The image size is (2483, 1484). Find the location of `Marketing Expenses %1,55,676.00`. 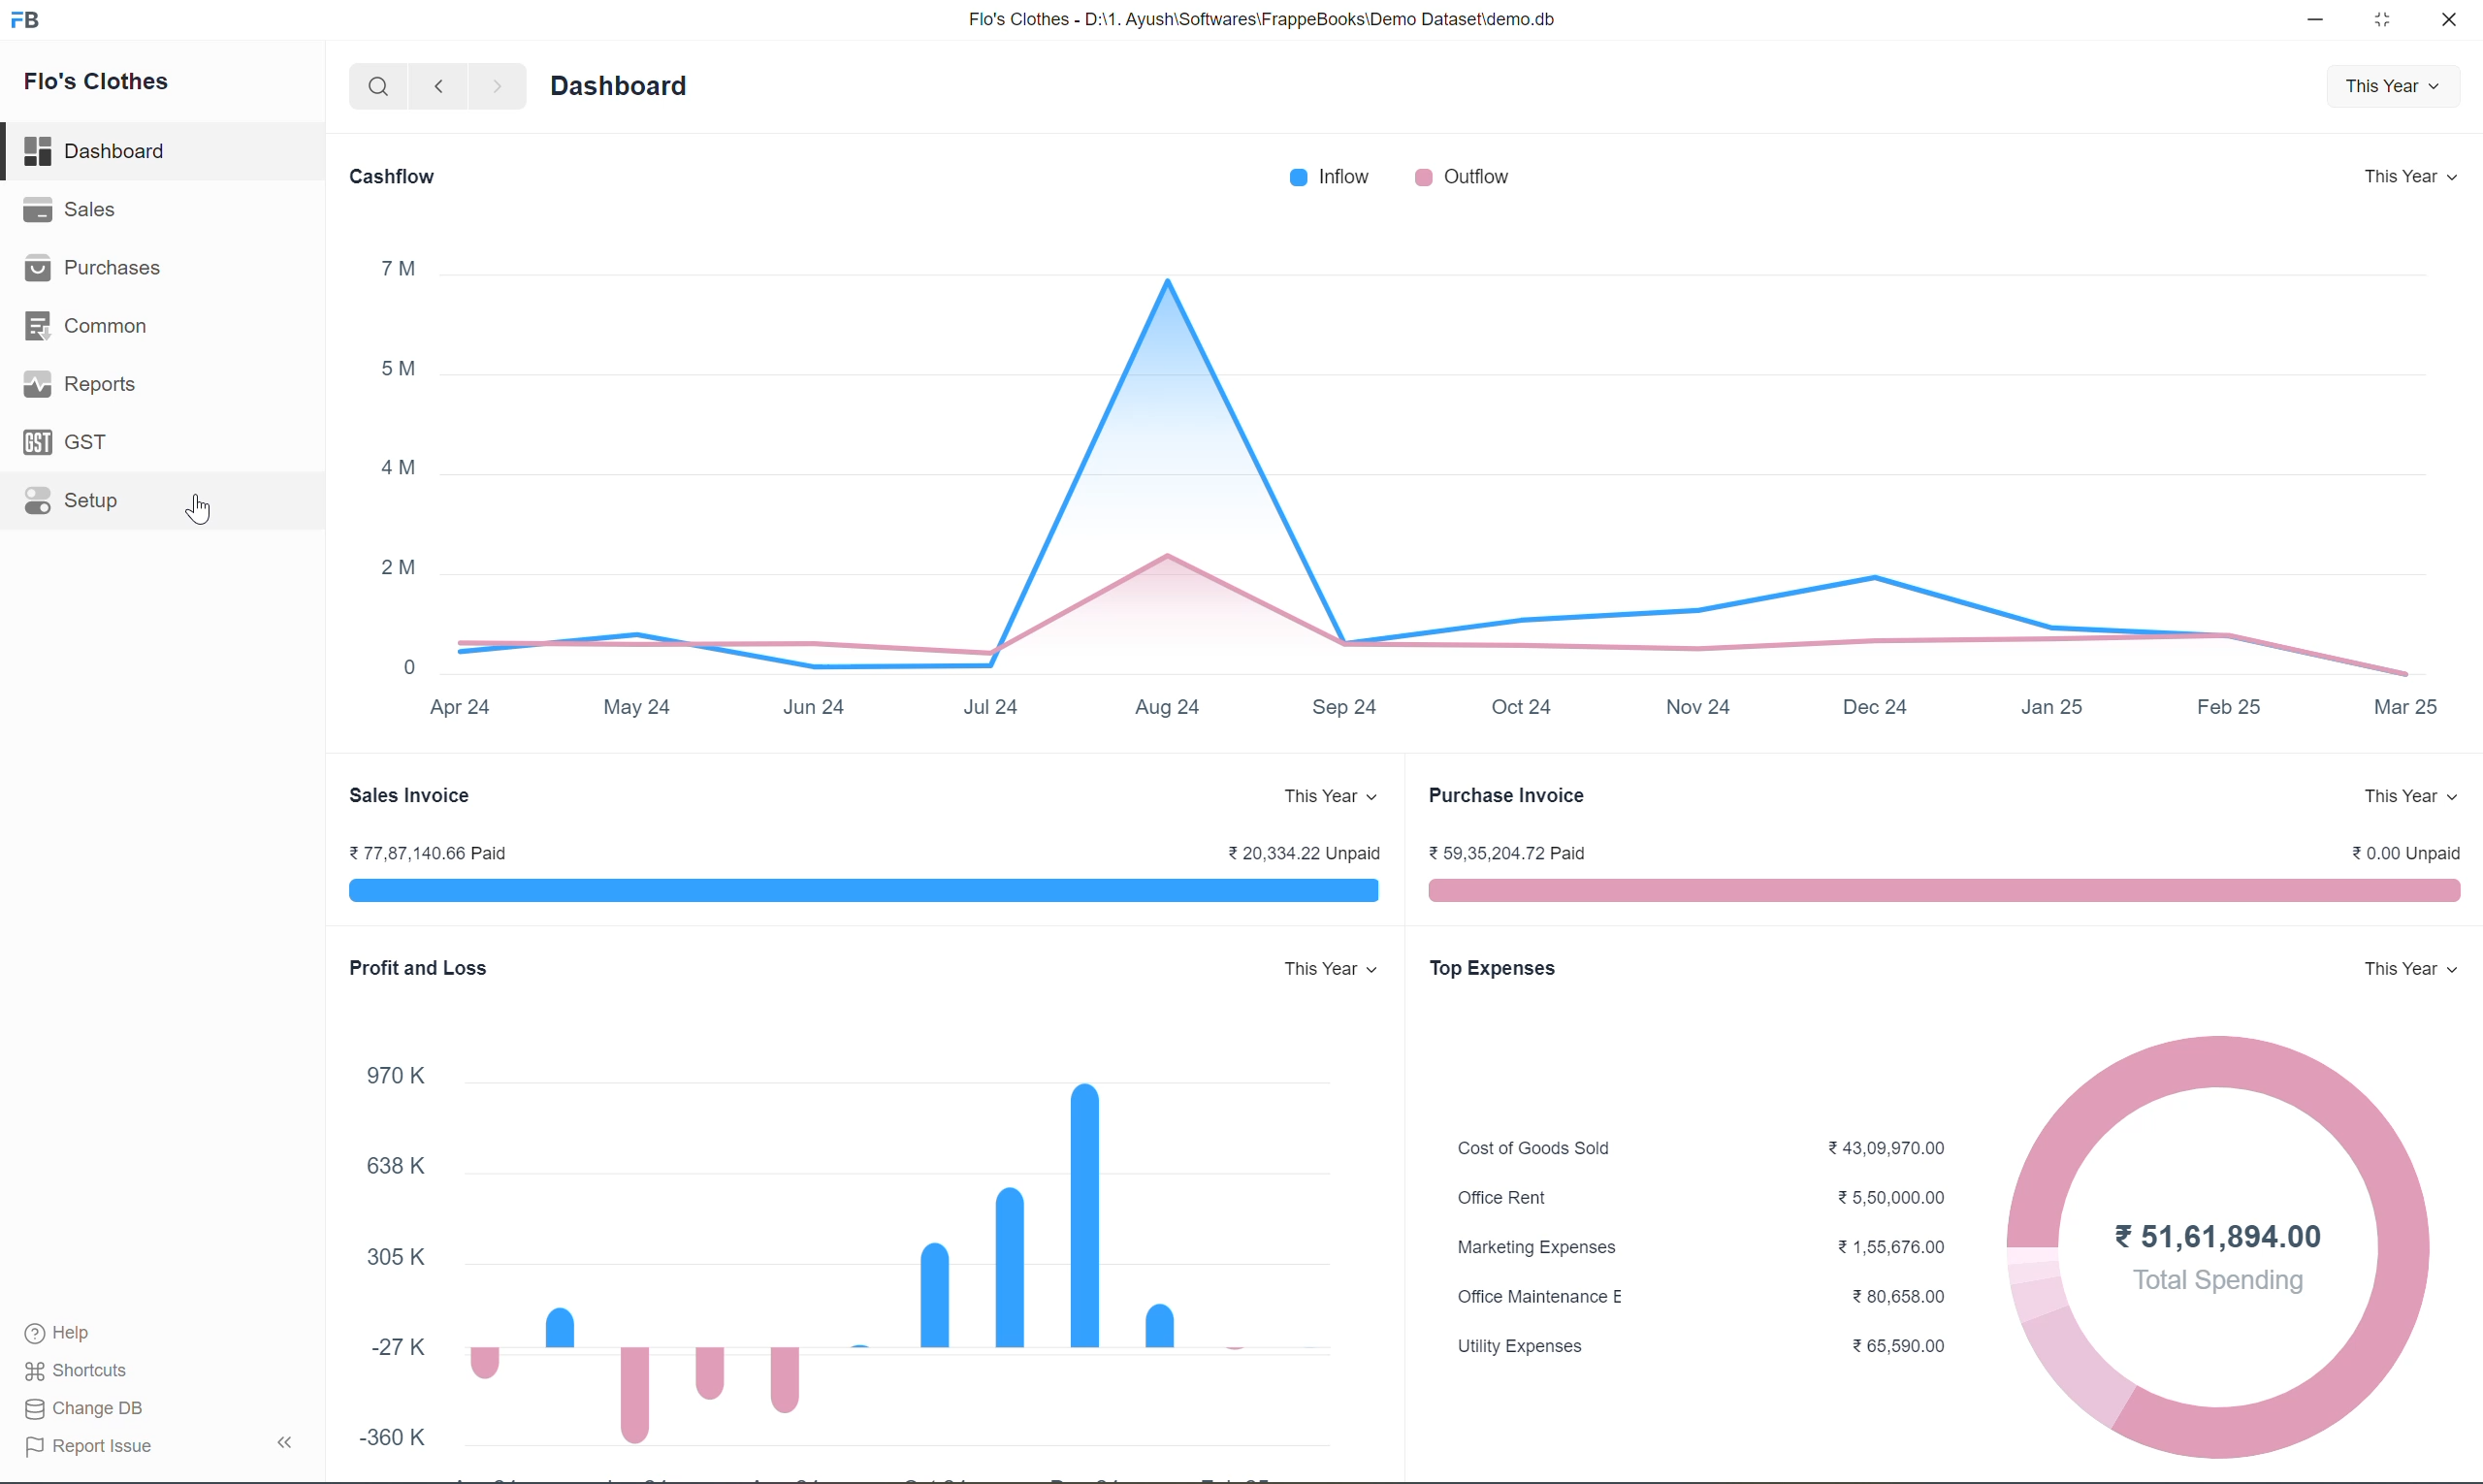

Marketing Expenses %1,55,676.00 is located at coordinates (1701, 1246).